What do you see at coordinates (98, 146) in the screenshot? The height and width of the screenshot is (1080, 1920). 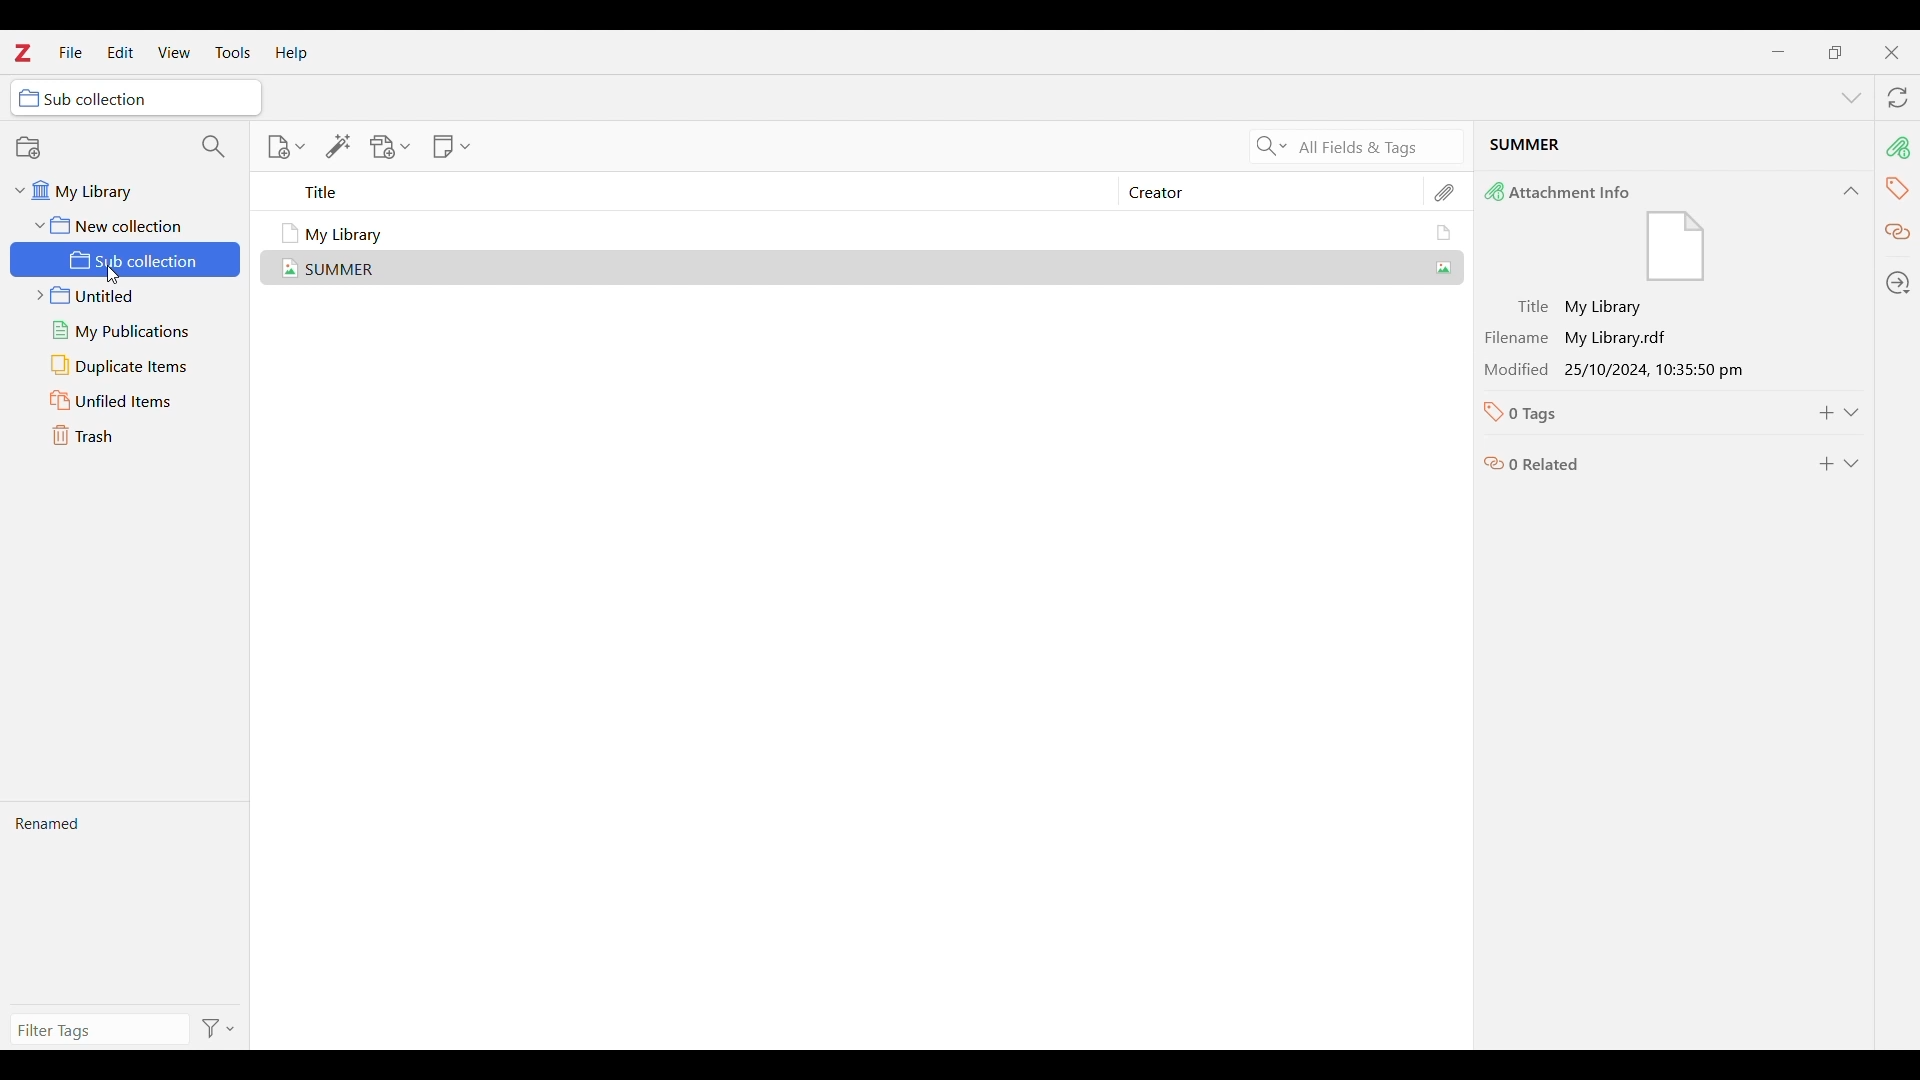 I see `New collection` at bounding box center [98, 146].